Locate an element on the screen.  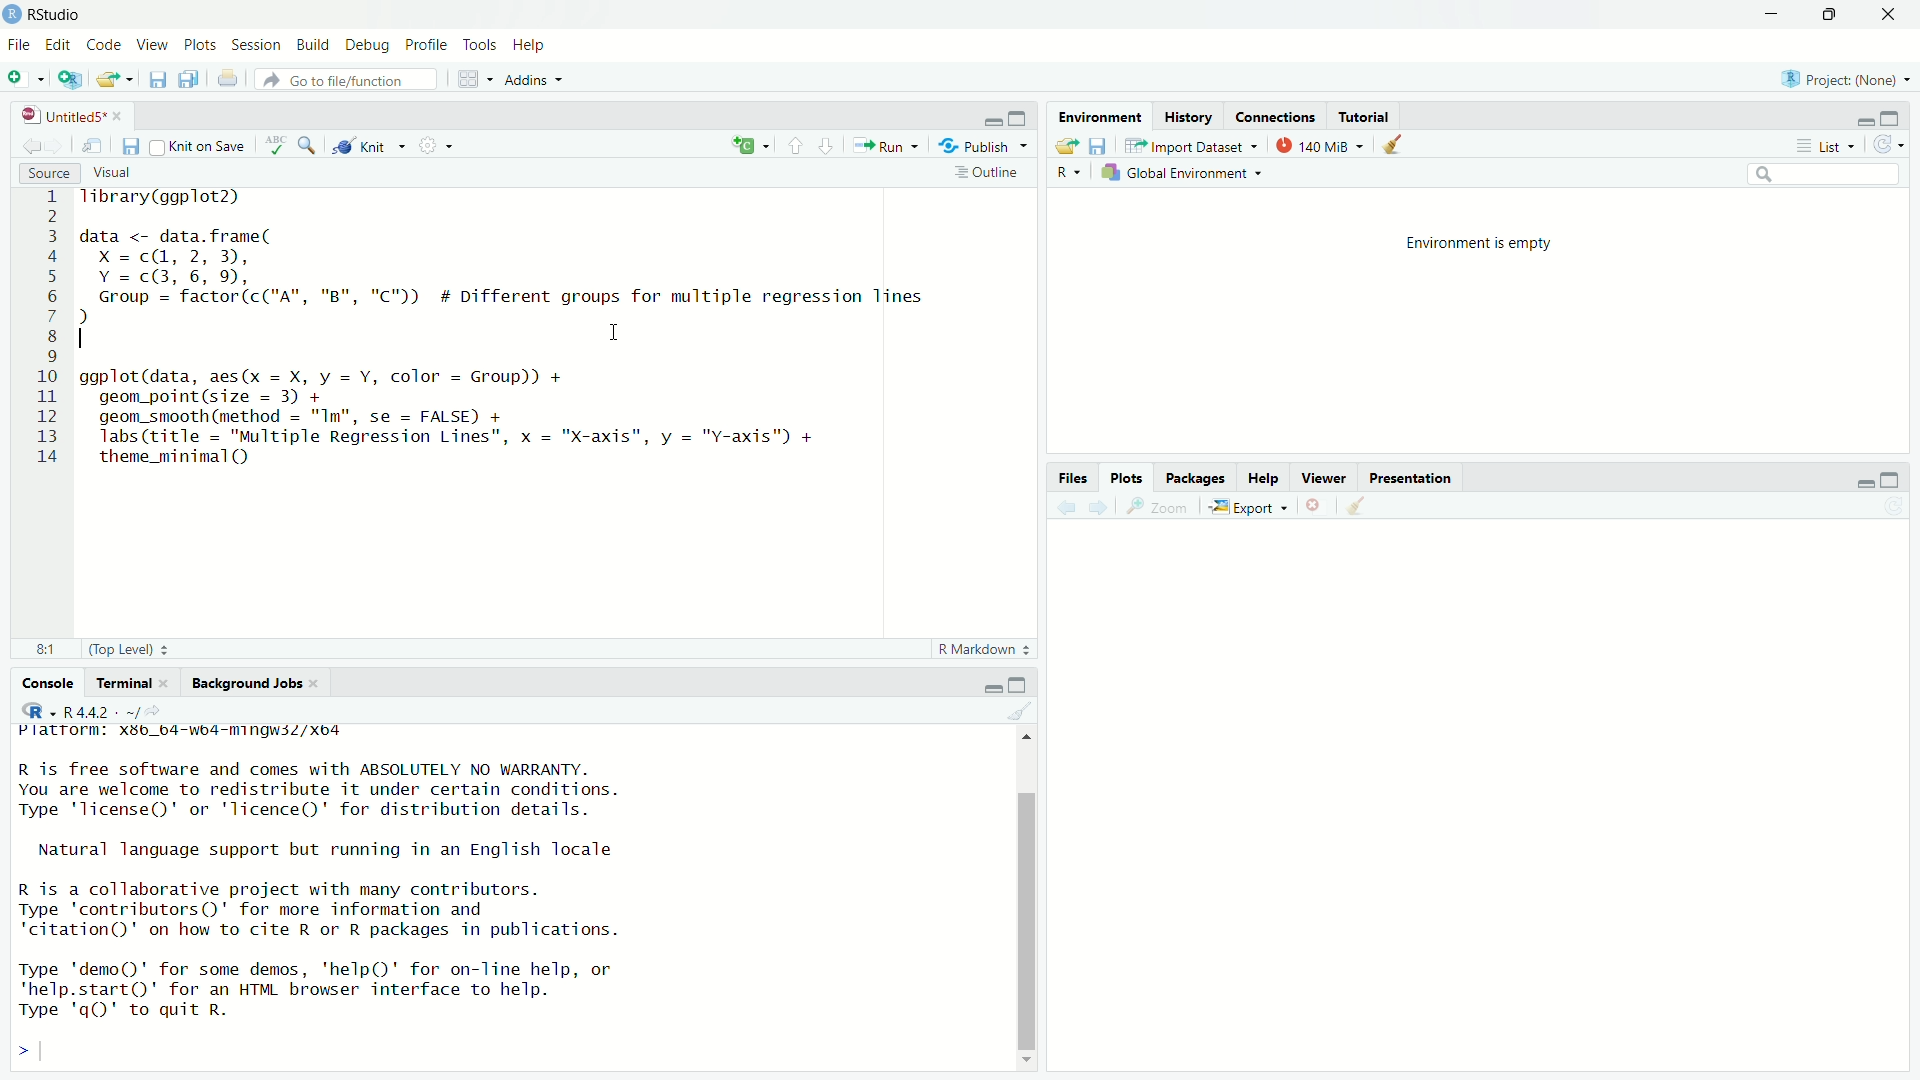
back is located at coordinates (1064, 508).